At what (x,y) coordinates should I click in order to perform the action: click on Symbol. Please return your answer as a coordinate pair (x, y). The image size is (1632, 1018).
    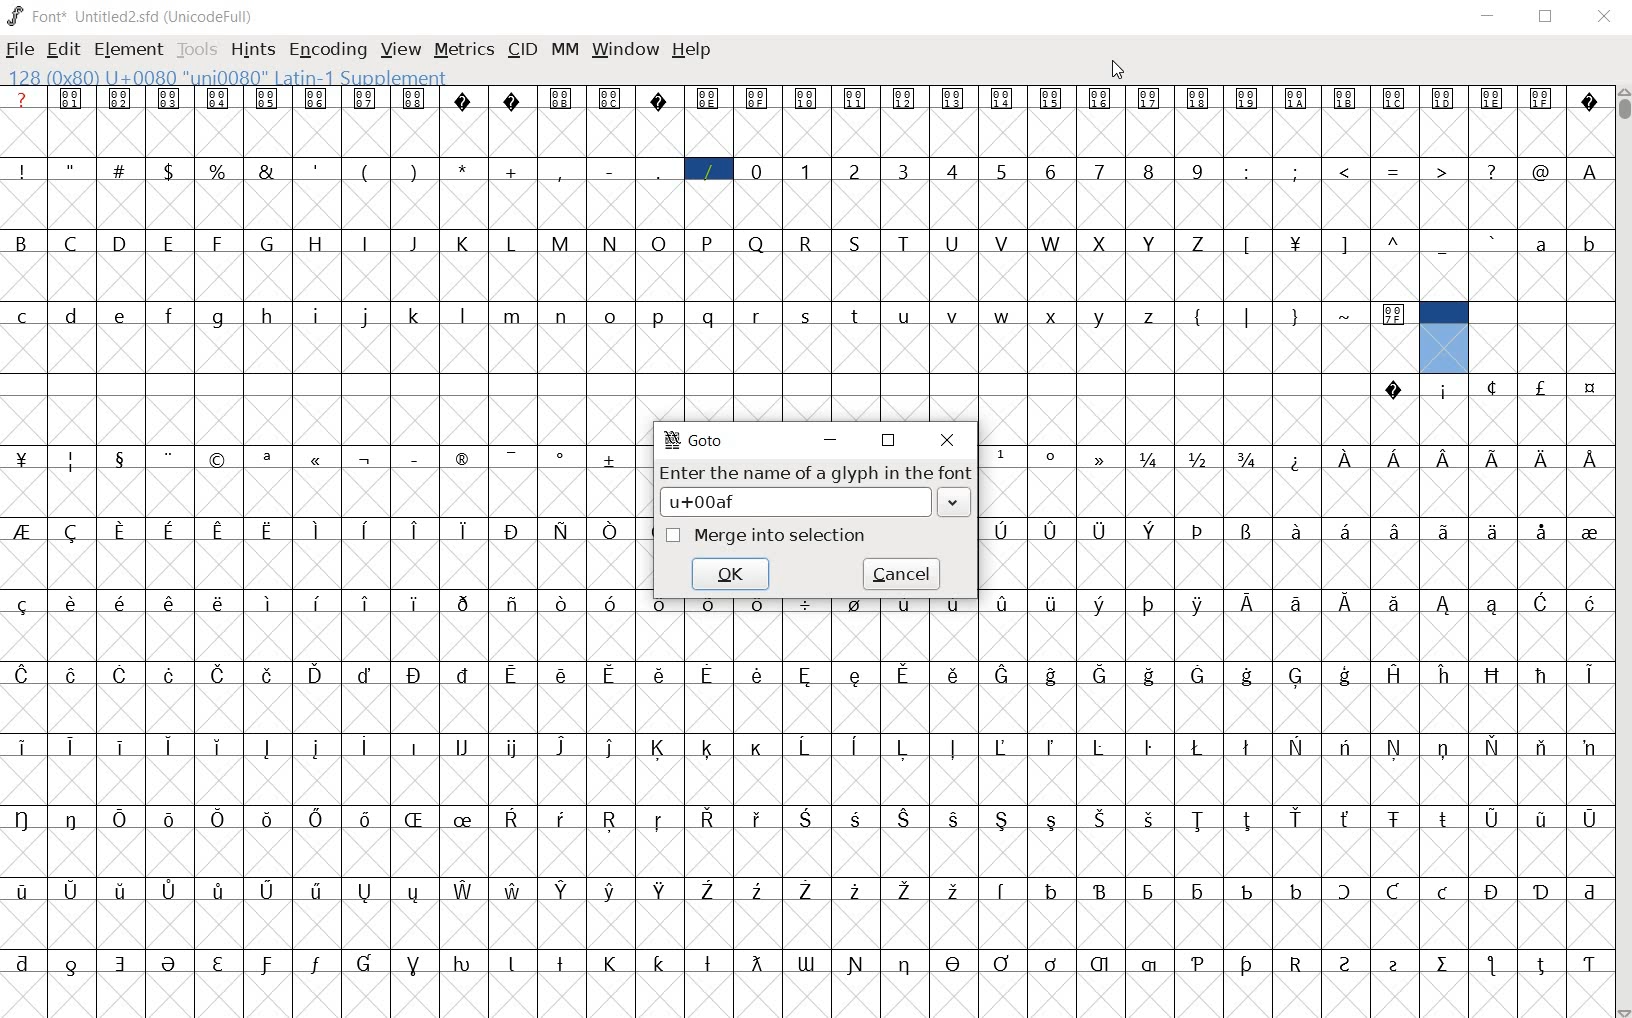
    Looking at the image, I should click on (417, 529).